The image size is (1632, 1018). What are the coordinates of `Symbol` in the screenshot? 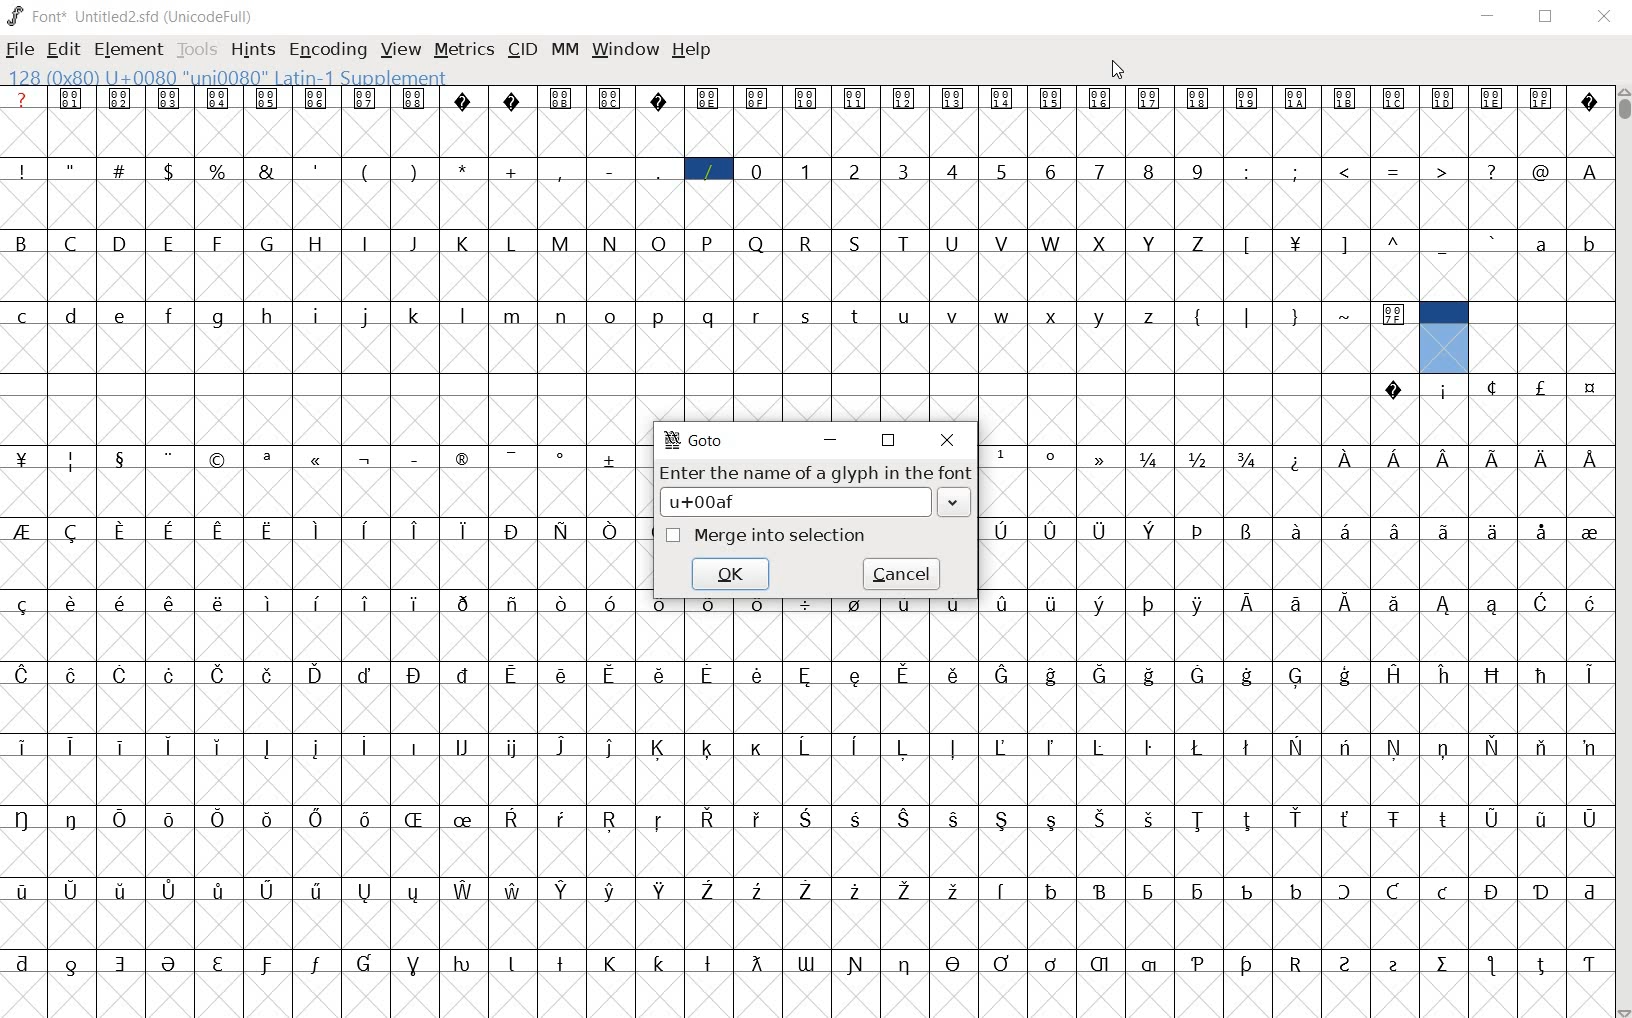 It's located at (1392, 673).